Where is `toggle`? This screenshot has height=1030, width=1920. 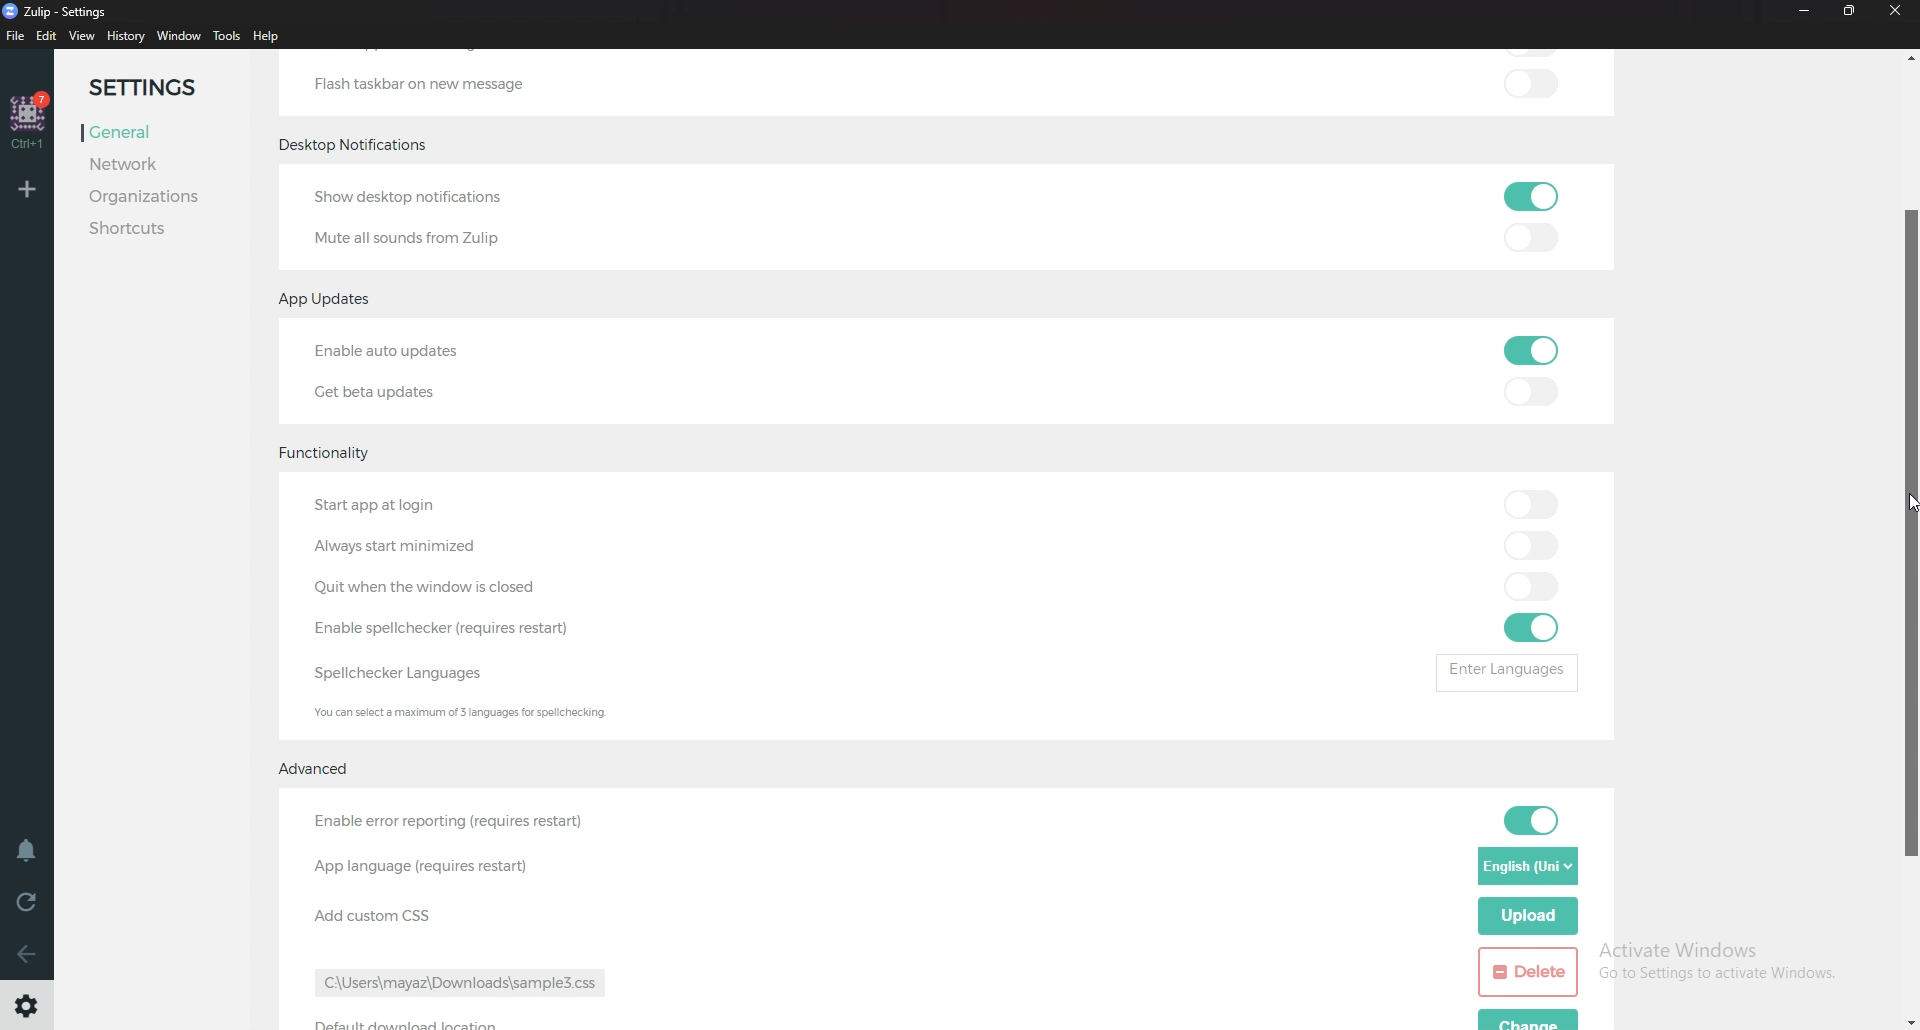
toggle is located at coordinates (1531, 546).